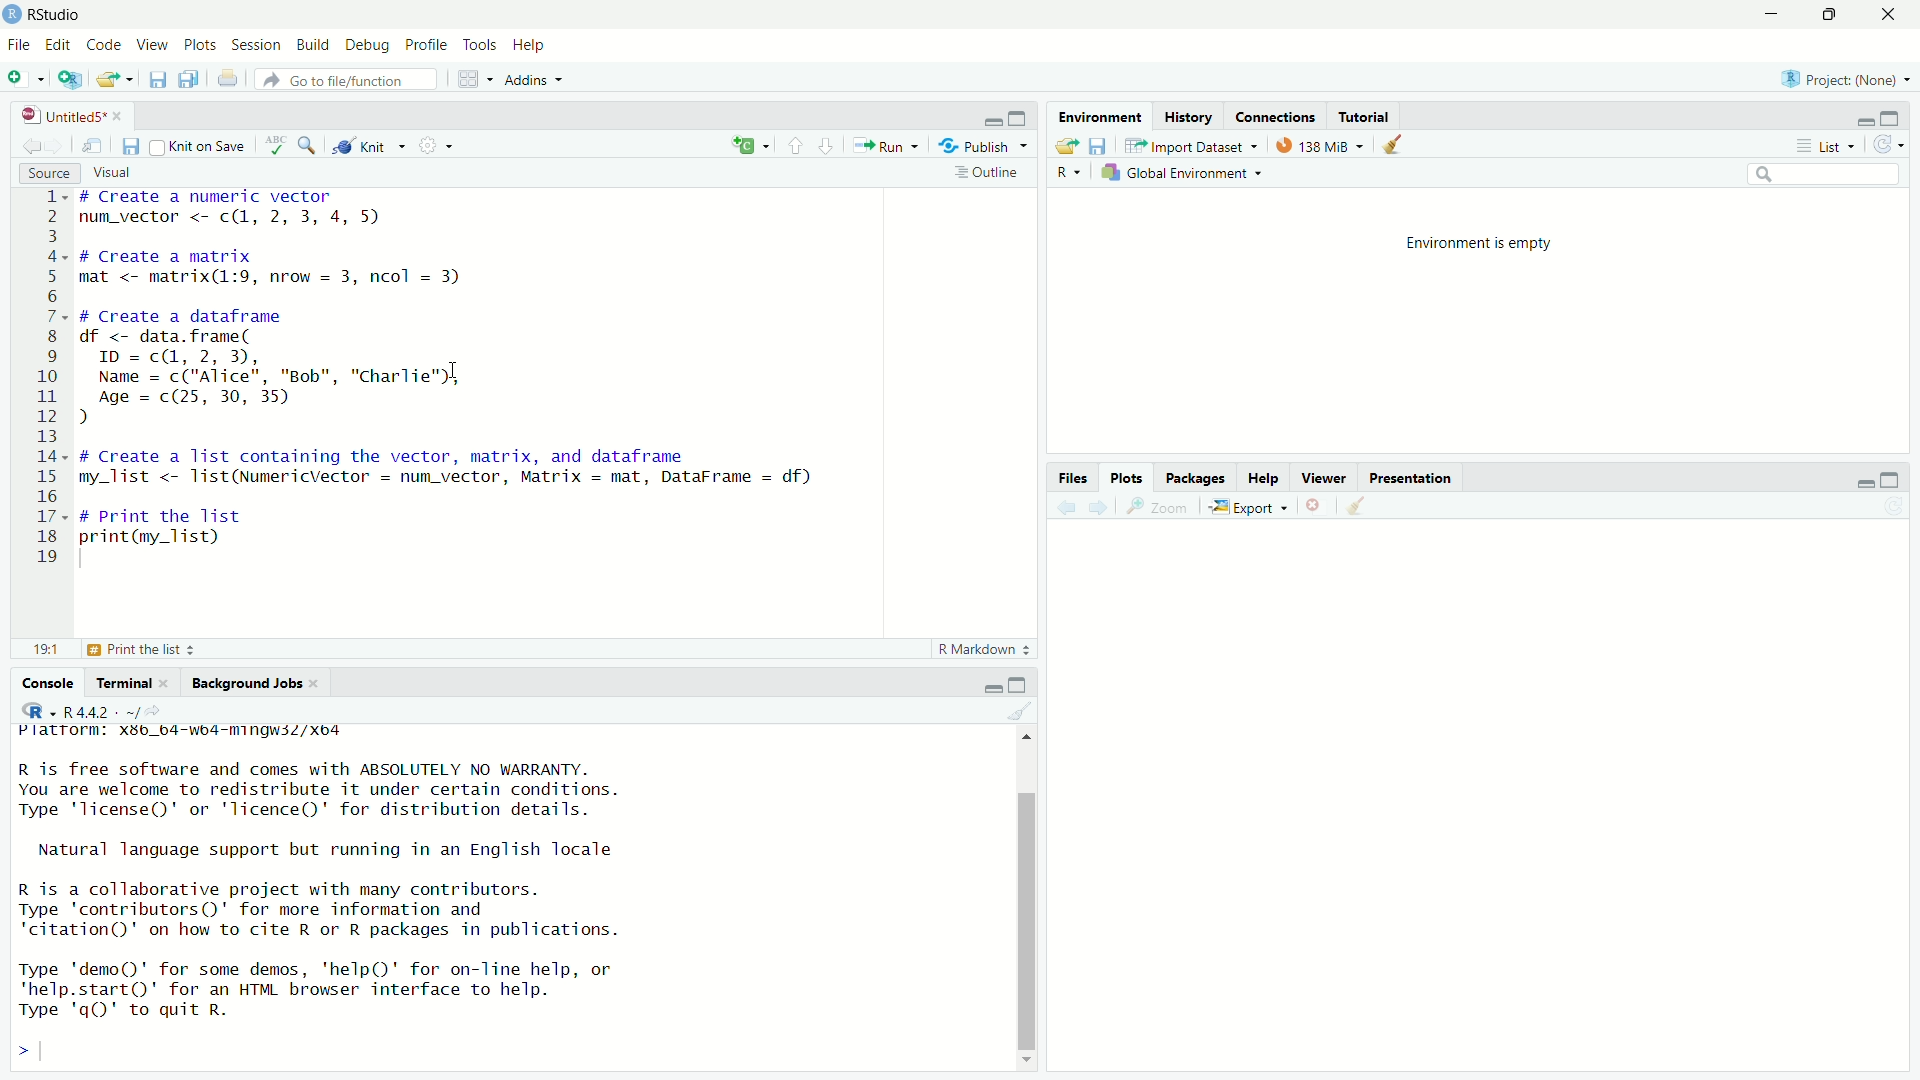 The height and width of the screenshot is (1080, 1920). I want to click on R Markdown +, so click(989, 652).